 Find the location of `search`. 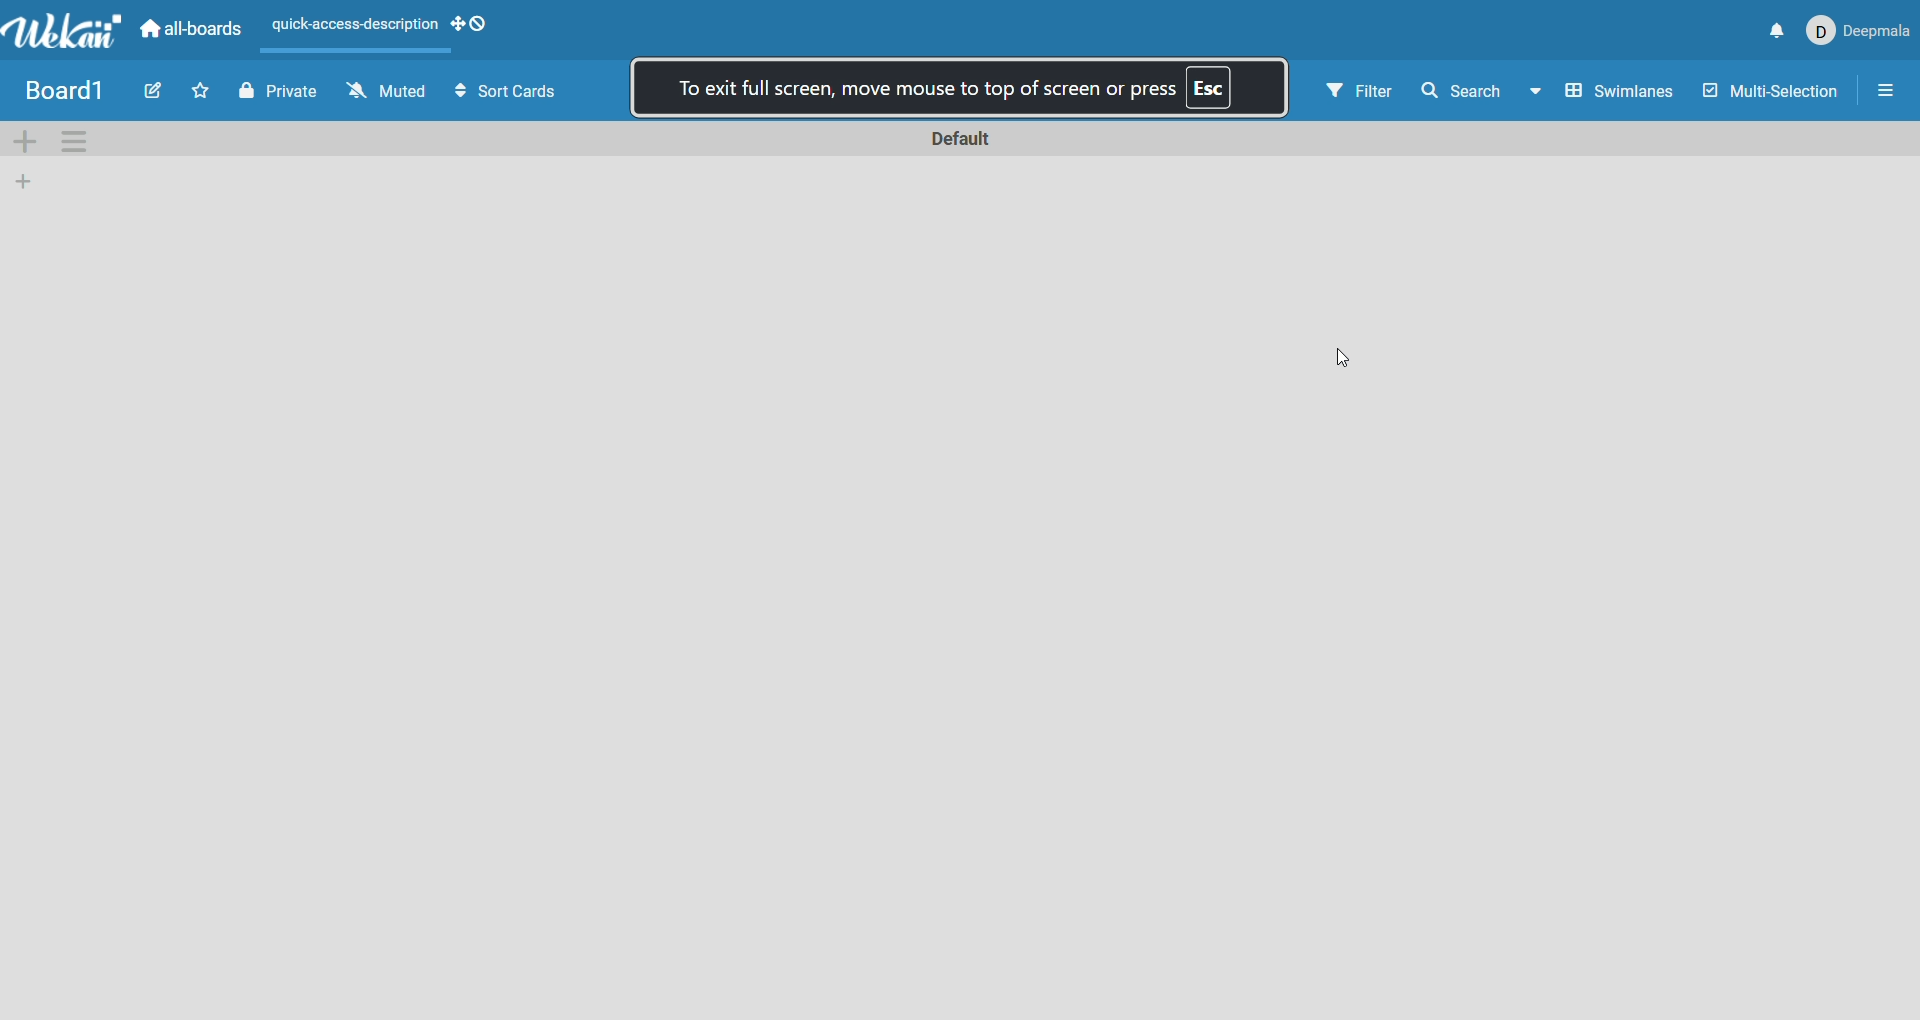

search is located at coordinates (1480, 94).